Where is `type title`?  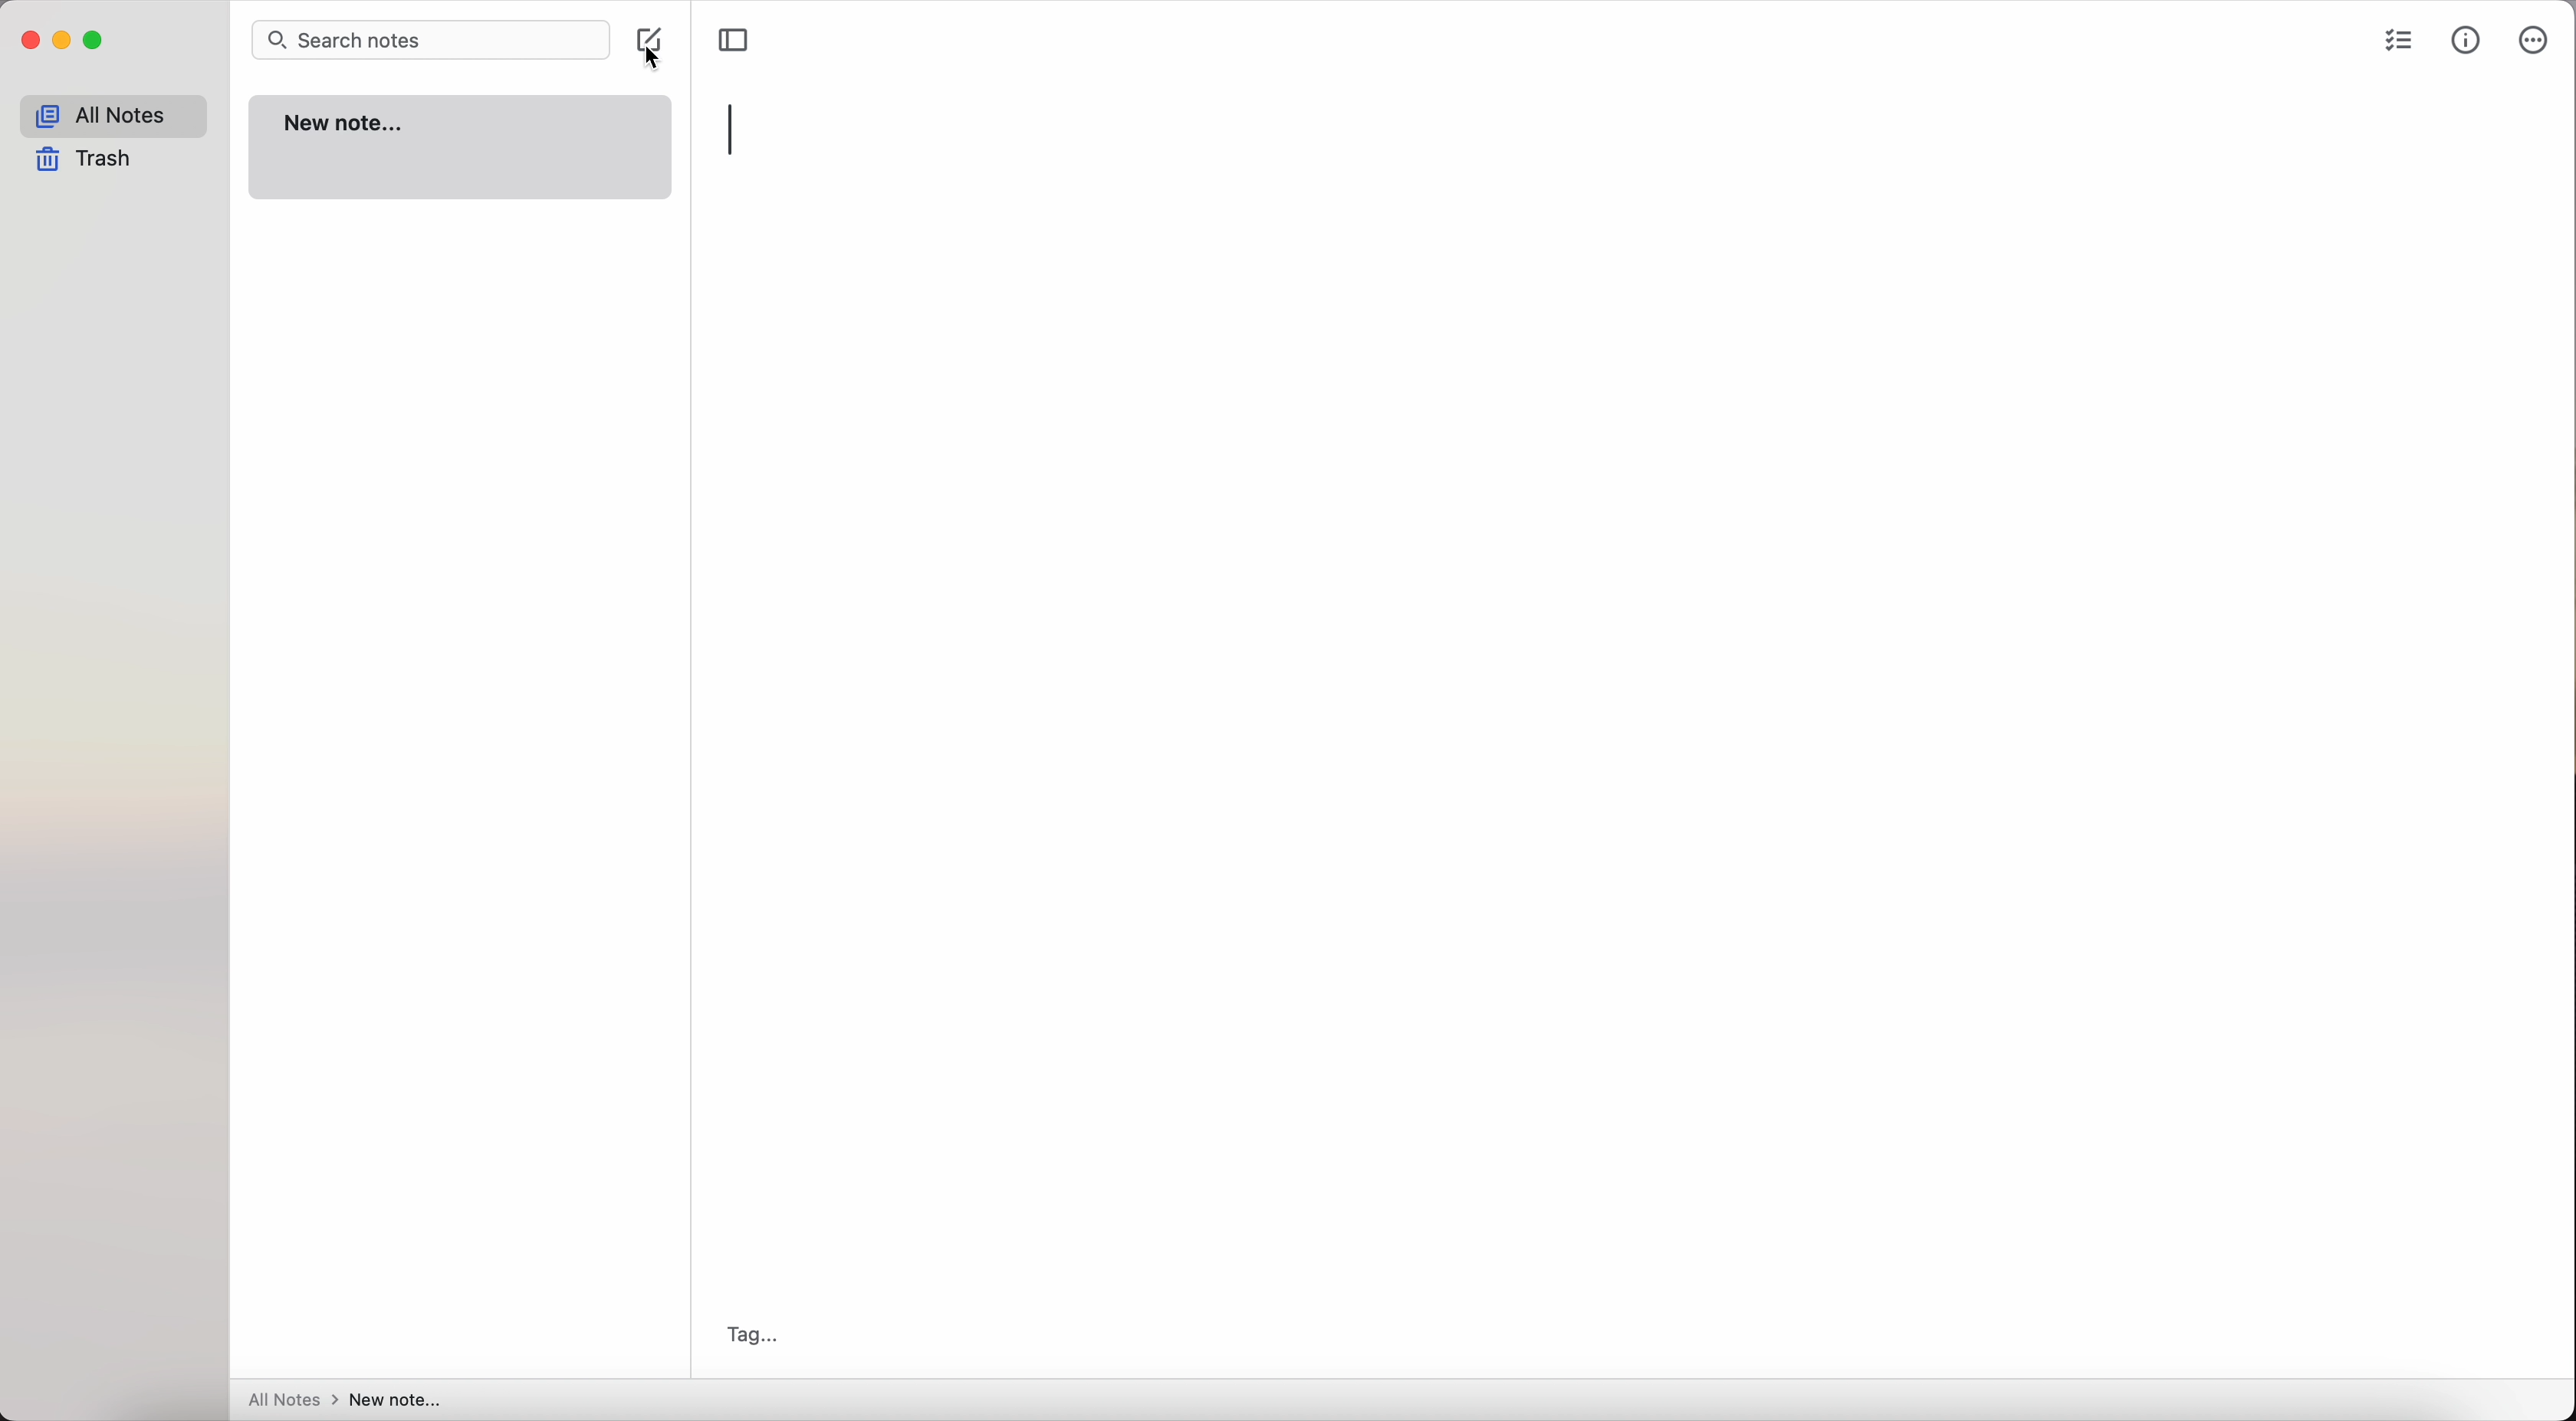
type title is located at coordinates (733, 128).